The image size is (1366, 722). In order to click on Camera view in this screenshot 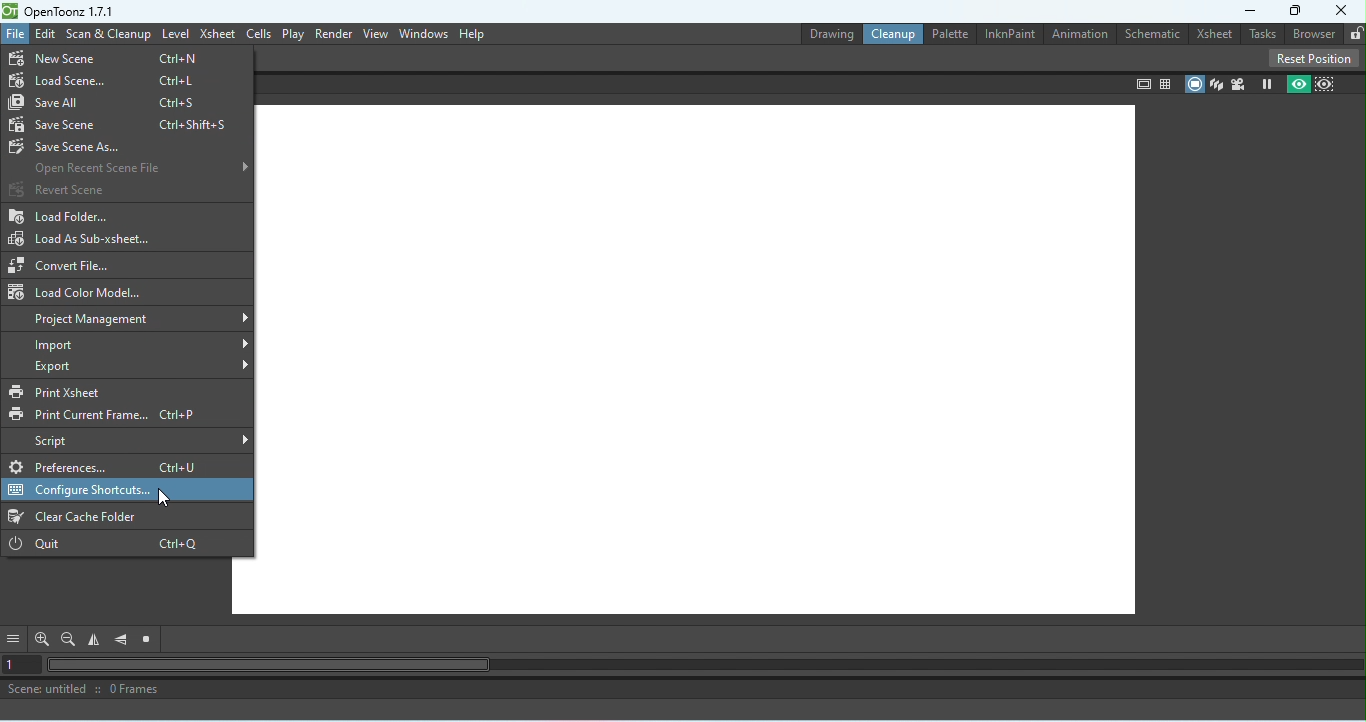, I will do `click(1238, 84)`.